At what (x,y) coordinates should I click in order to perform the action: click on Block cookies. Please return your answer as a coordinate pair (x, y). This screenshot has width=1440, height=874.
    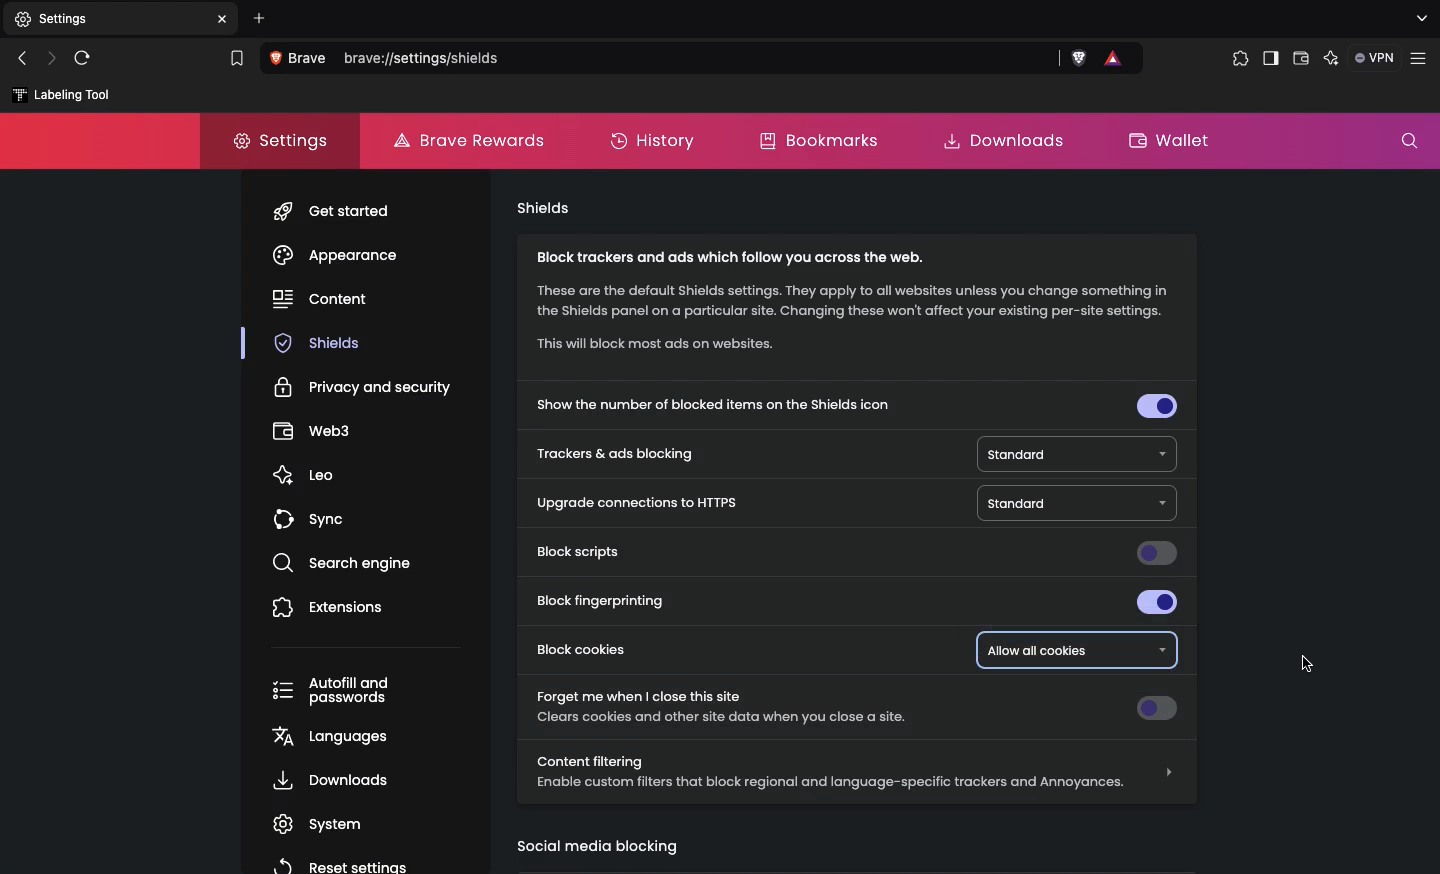
    Looking at the image, I should click on (596, 650).